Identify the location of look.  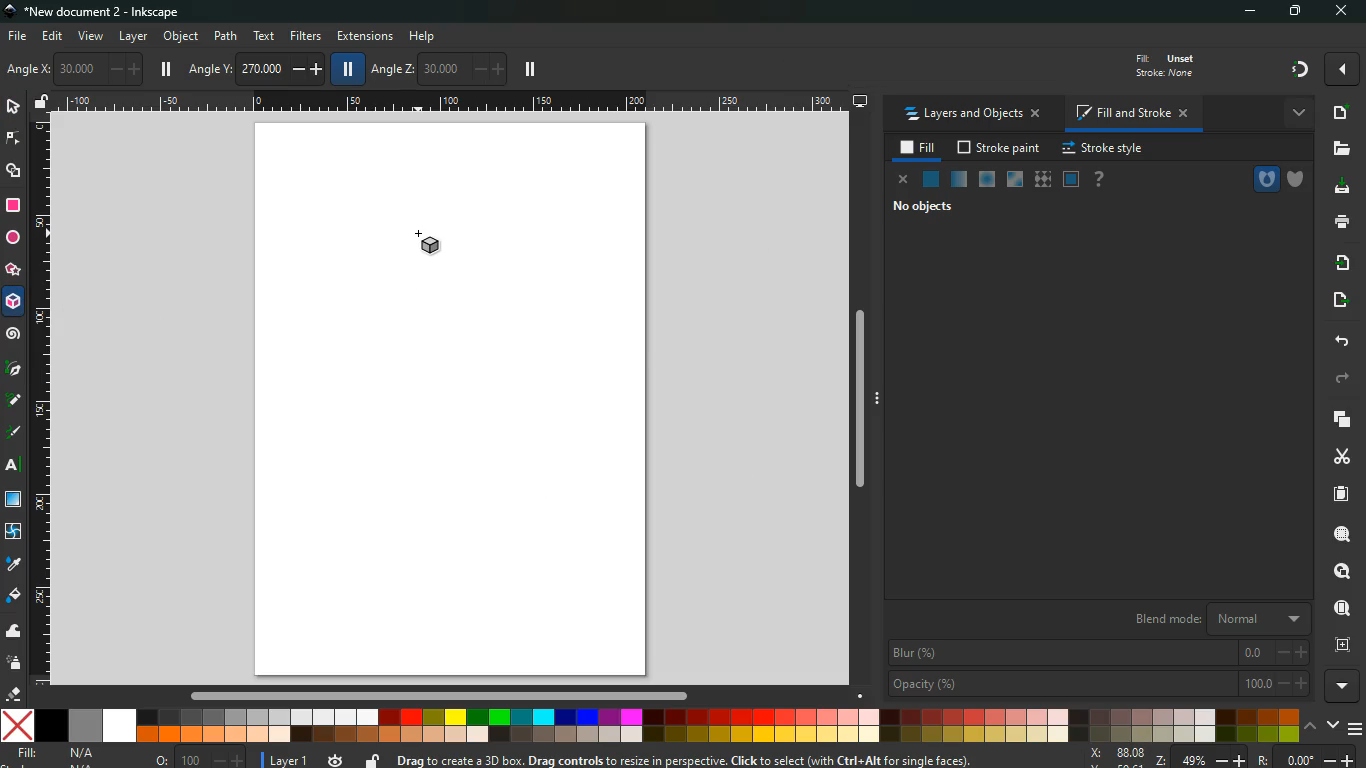
(1336, 572).